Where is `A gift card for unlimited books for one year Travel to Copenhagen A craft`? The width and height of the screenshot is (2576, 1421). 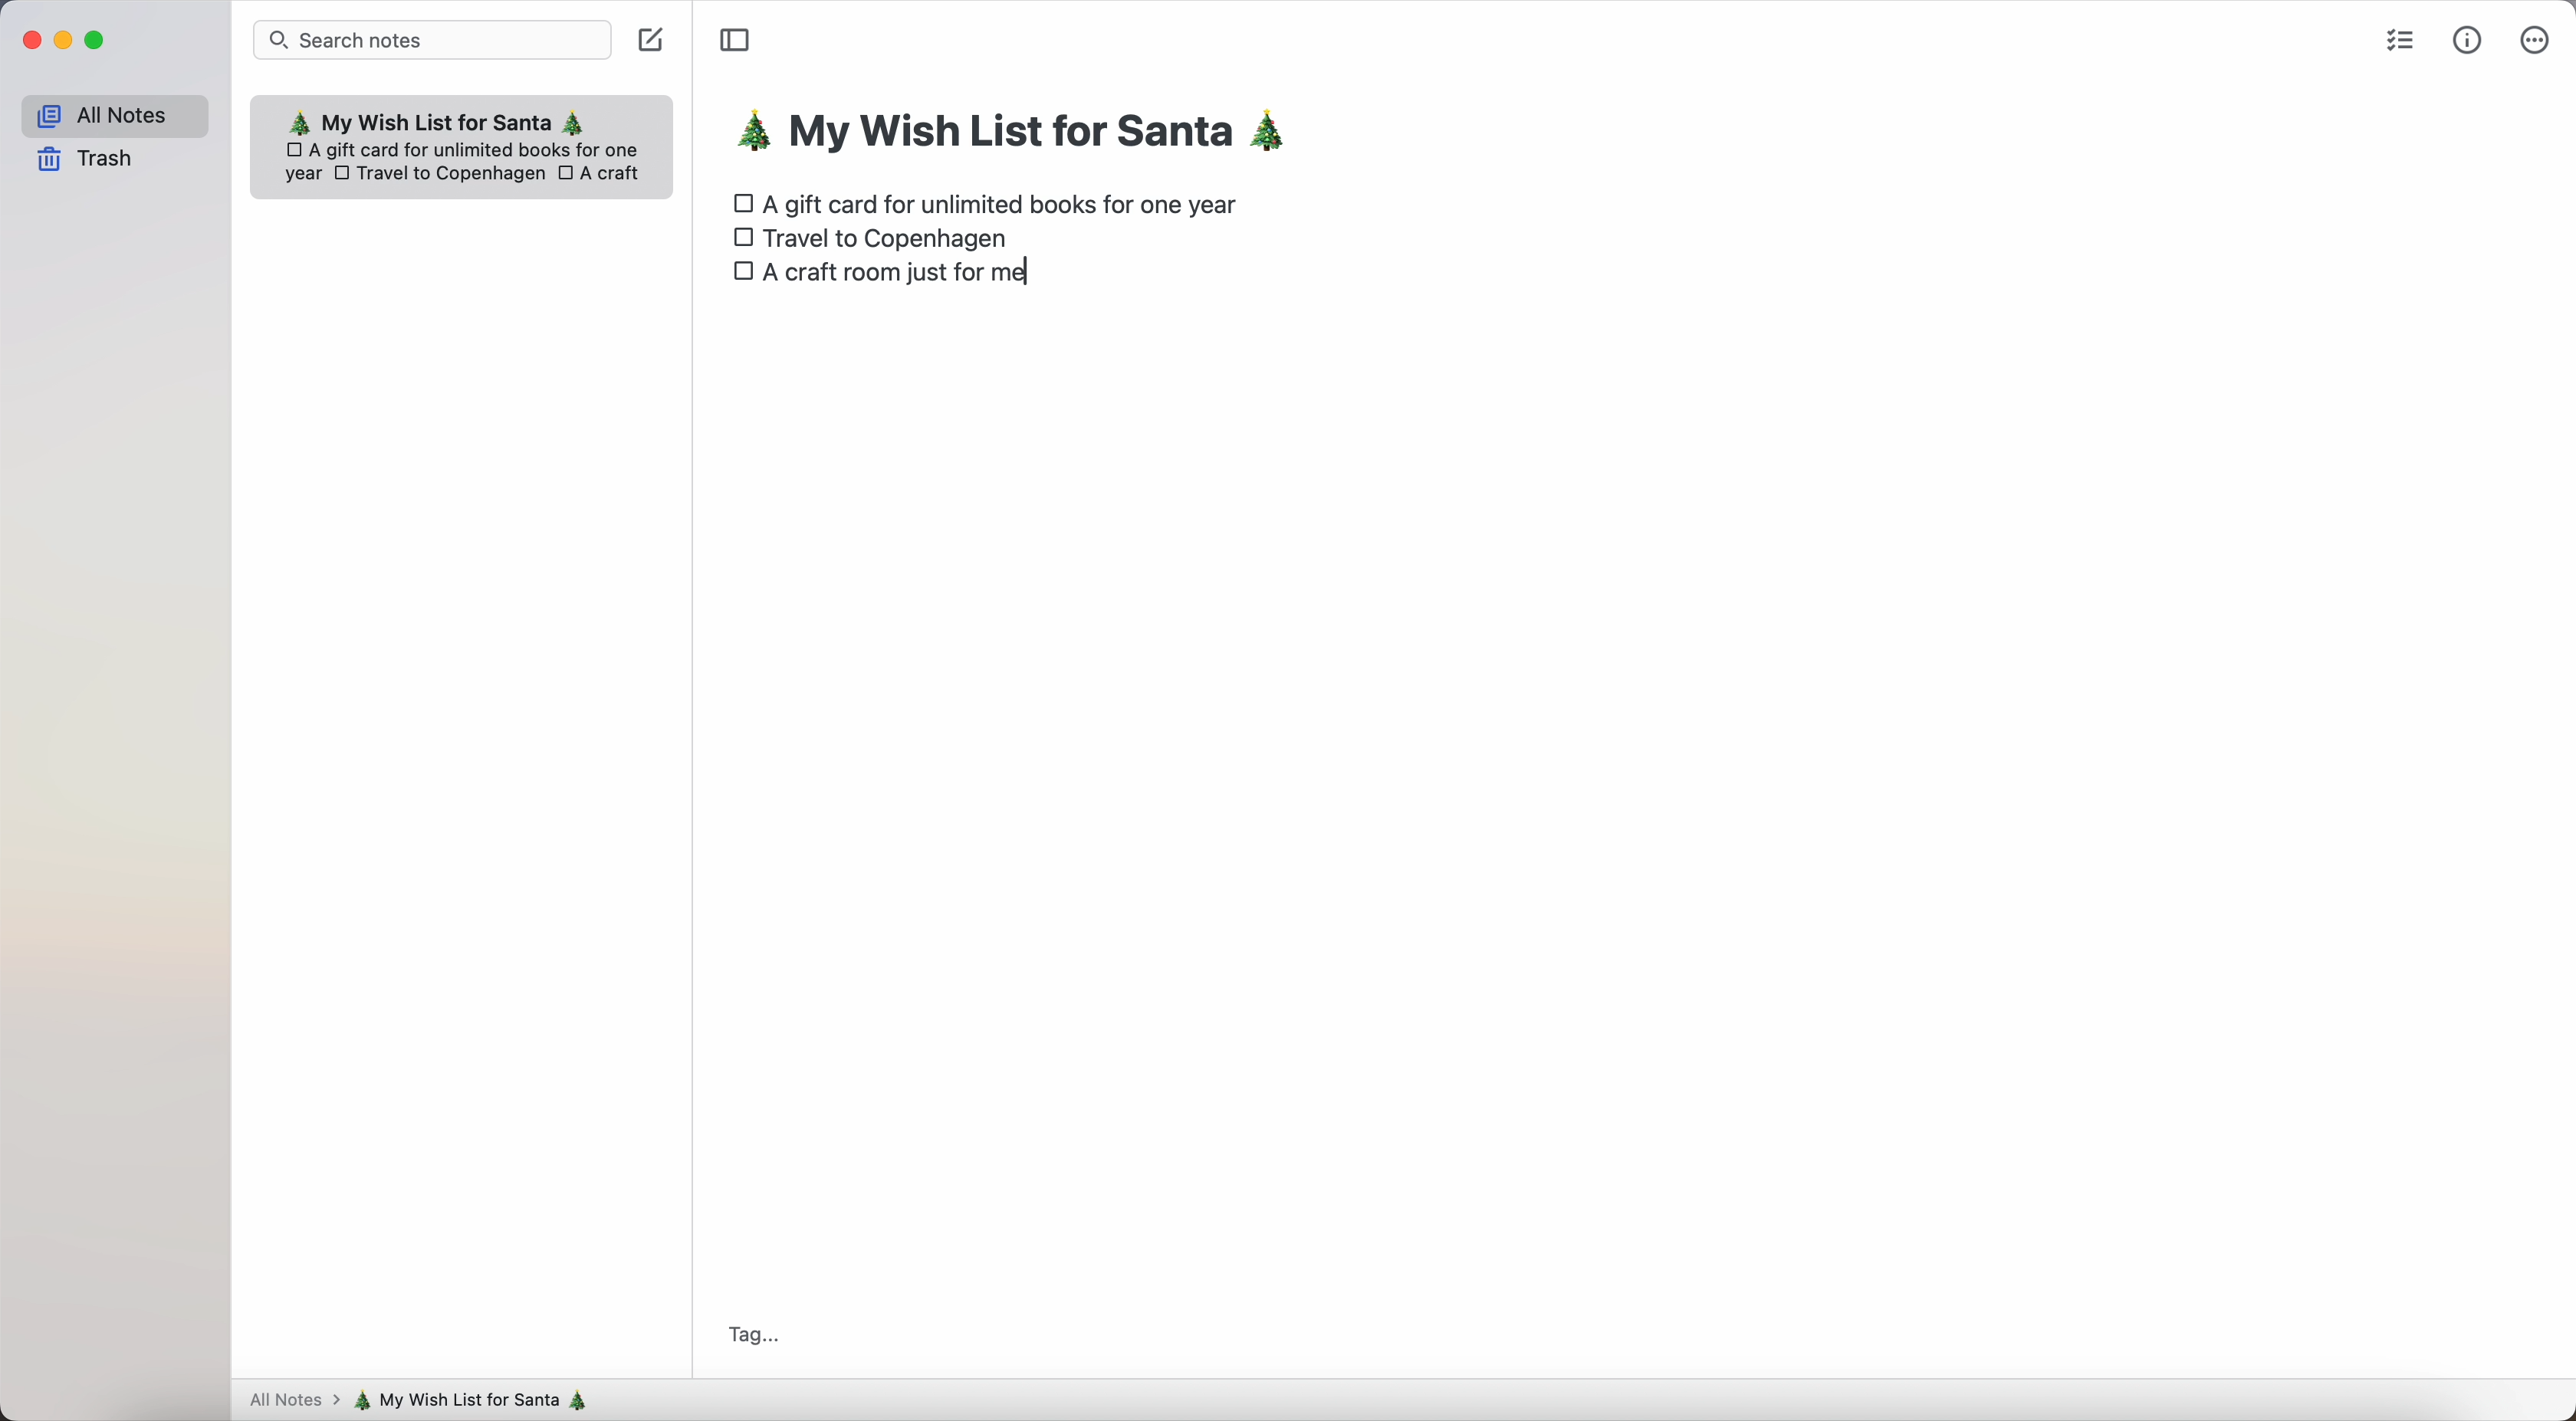 A gift card for unlimited books for one year Travel to Copenhagen A craft is located at coordinates (467, 168).